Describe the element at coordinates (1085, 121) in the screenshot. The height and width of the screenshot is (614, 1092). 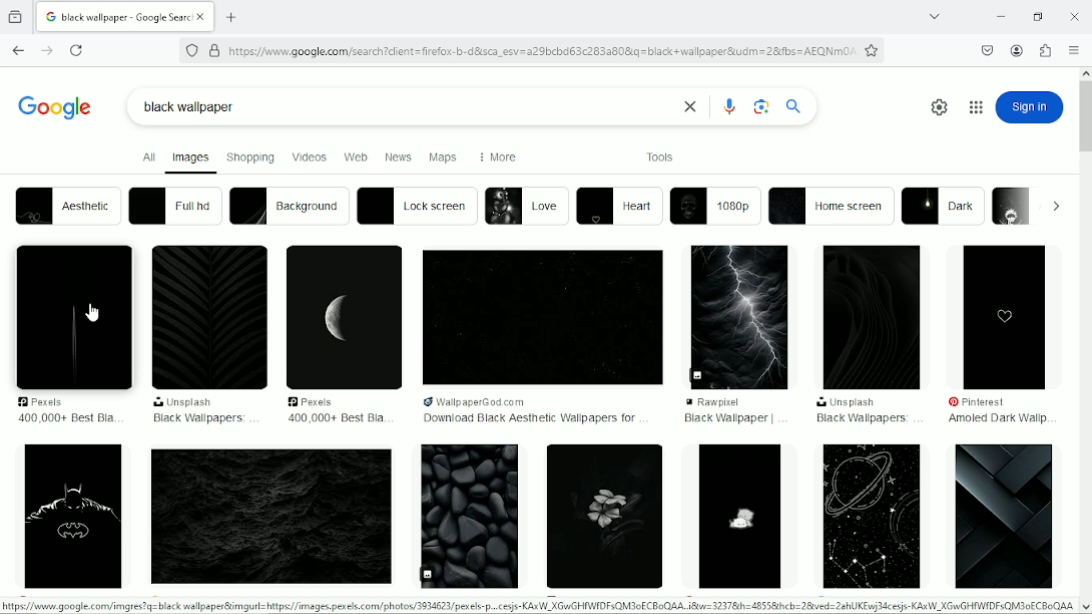
I see `Vertical scrollbar` at that location.